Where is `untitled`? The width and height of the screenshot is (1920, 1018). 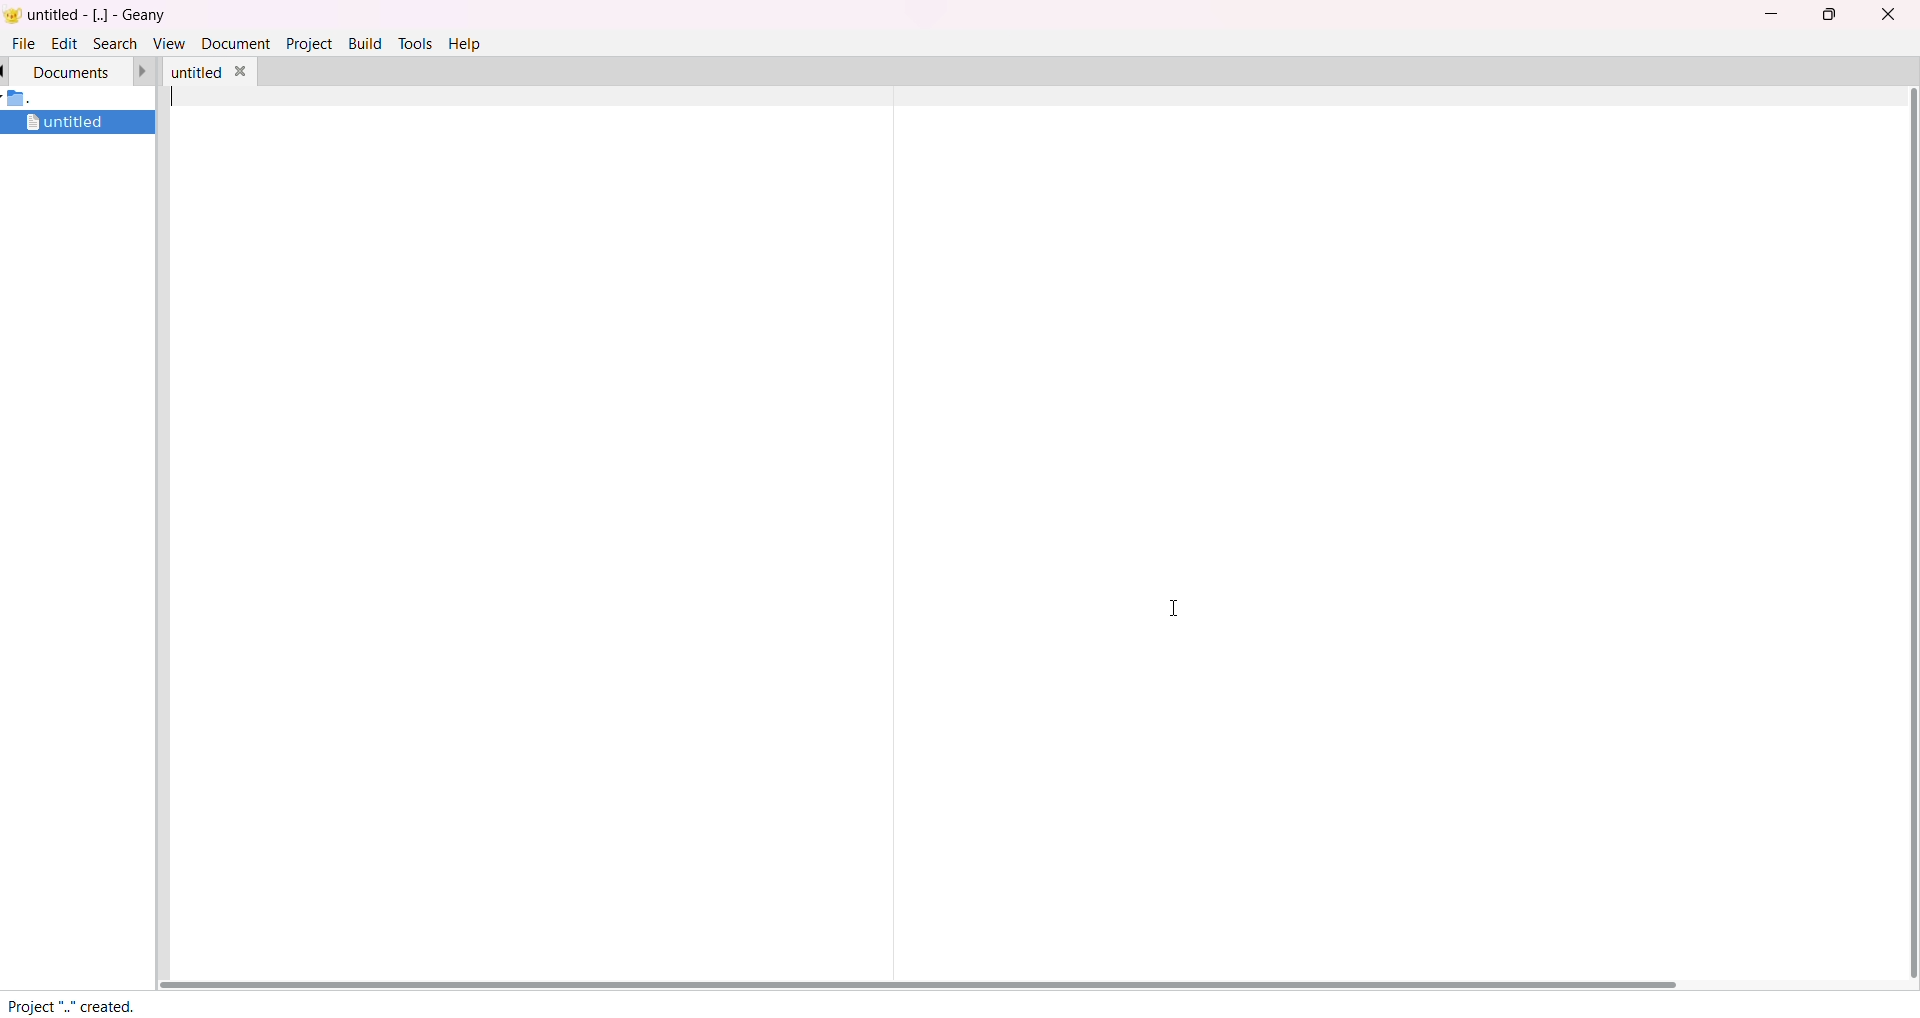
untitled is located at coordinates (196, 73).